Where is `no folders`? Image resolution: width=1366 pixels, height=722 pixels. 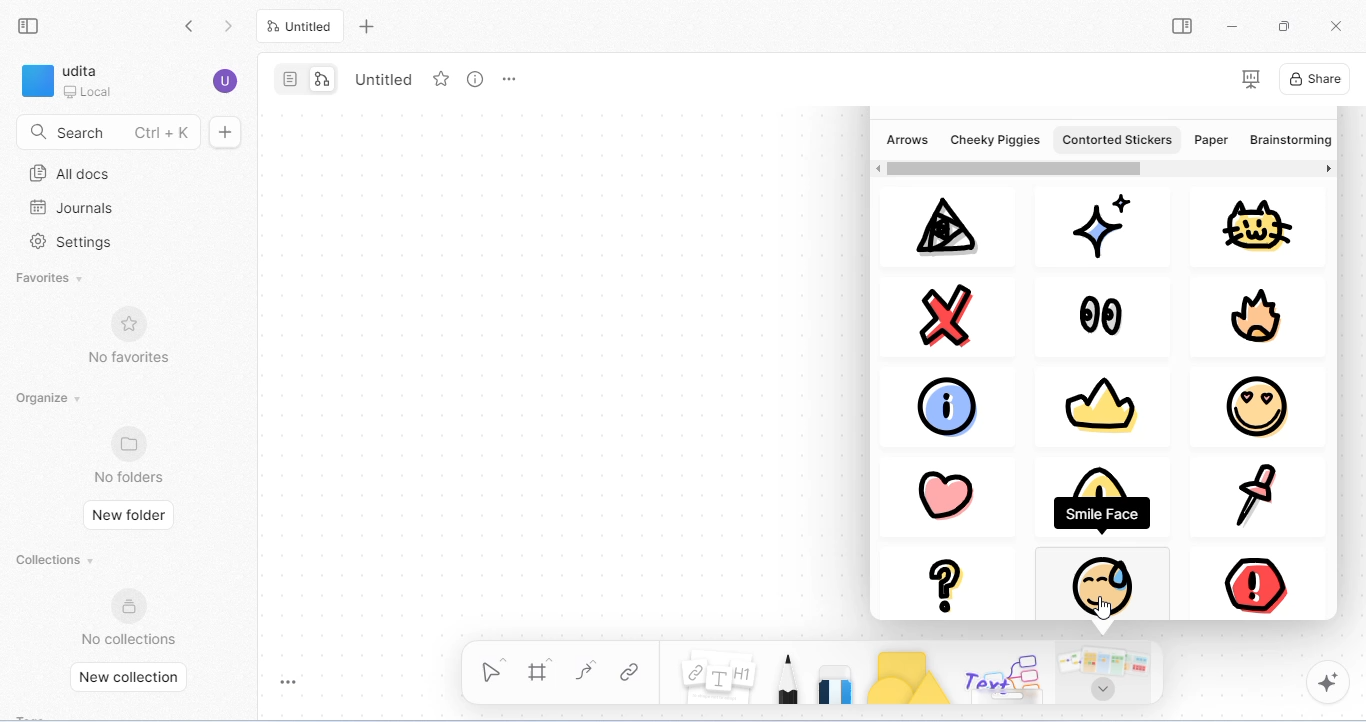 no folders is located at coordinates (131, 455).